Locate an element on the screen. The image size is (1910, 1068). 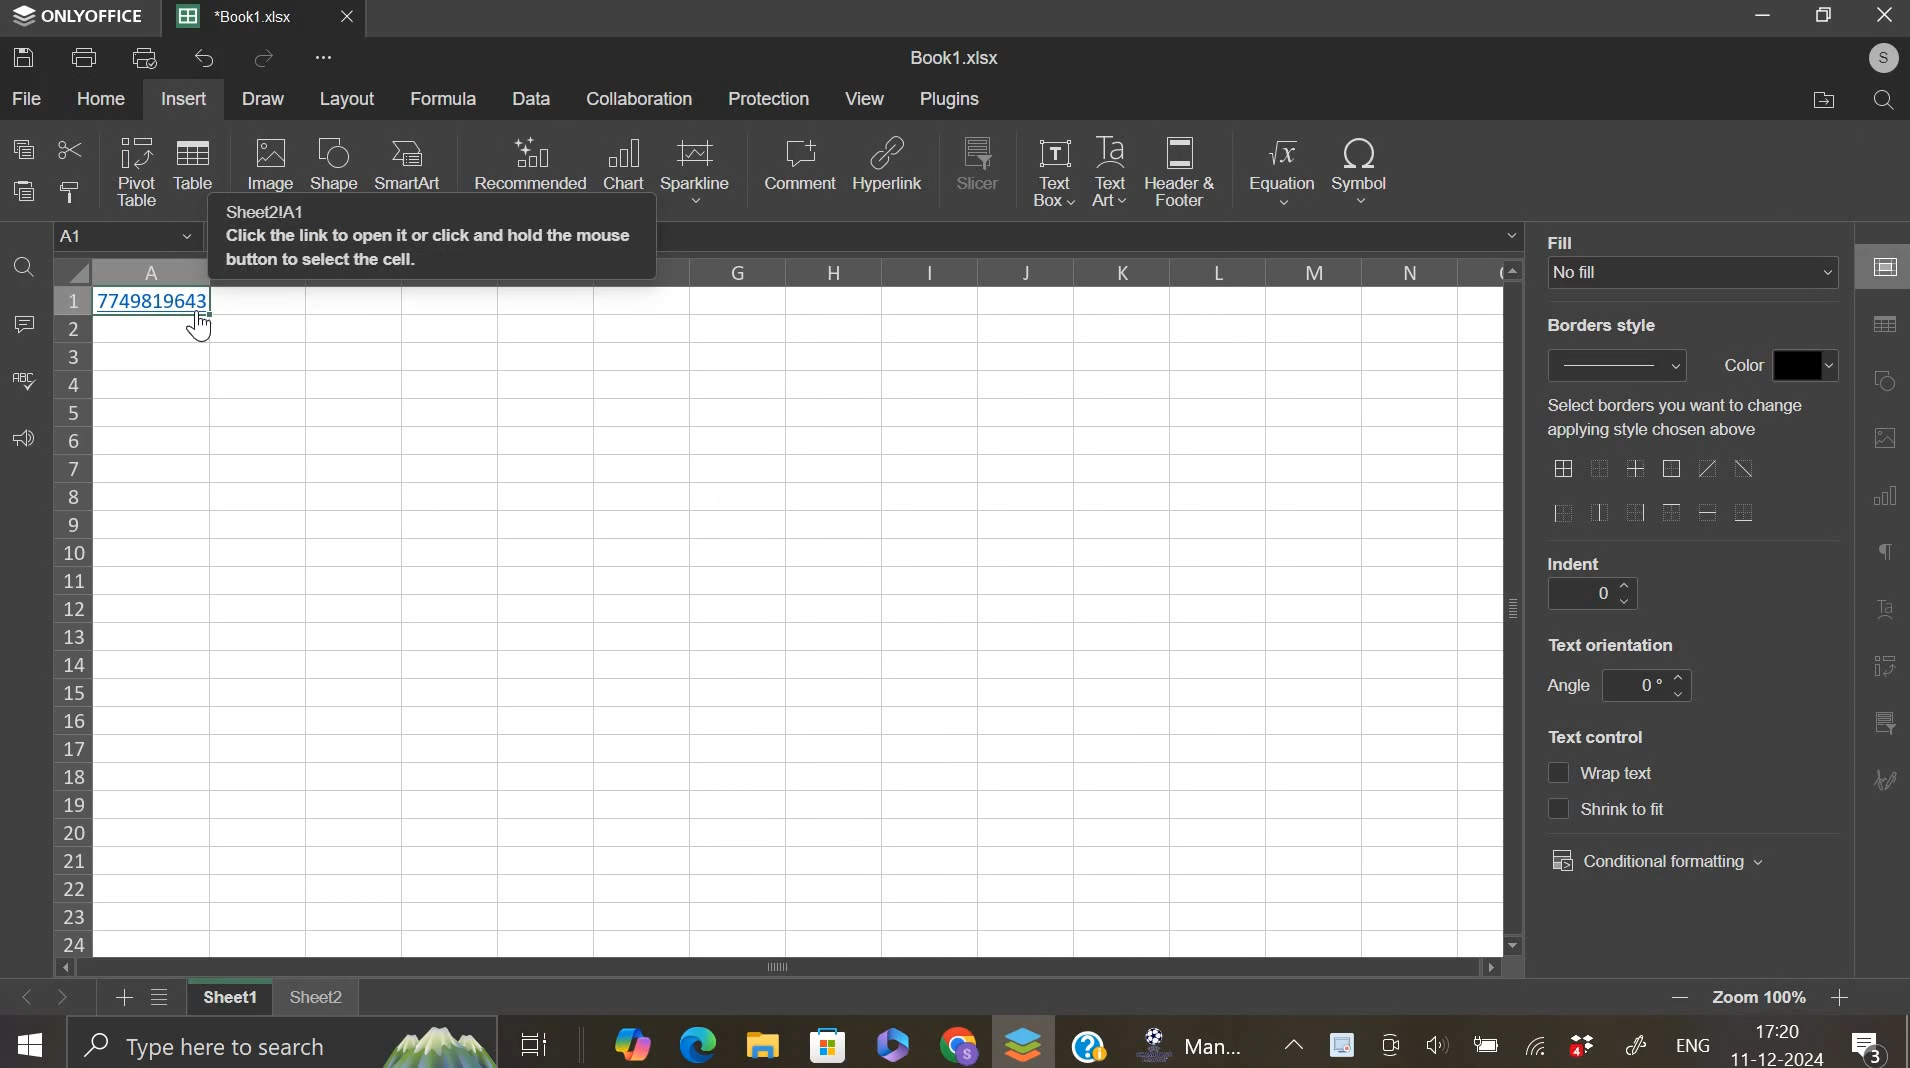
Close is located at coordinates (1885, 16).